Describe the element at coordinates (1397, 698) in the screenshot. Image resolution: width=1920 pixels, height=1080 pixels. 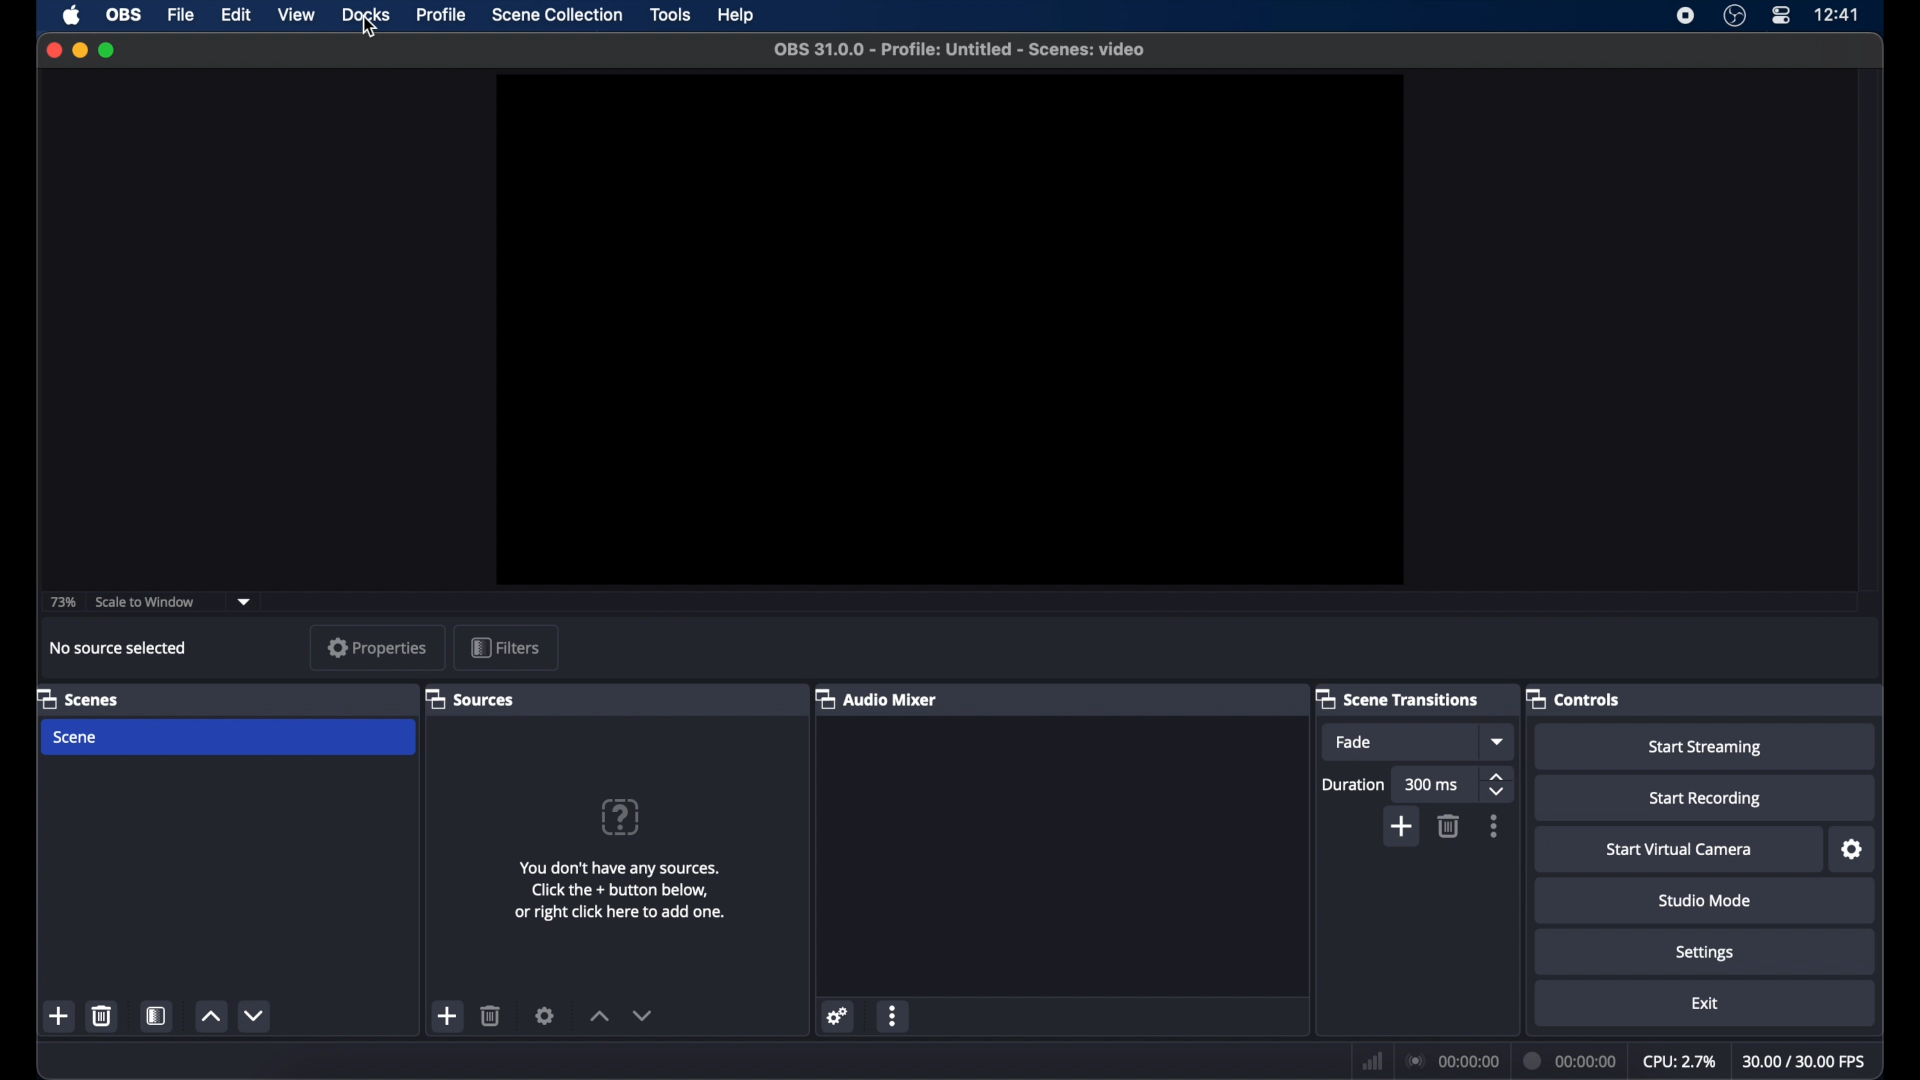
I see `scene transitions` at that location.